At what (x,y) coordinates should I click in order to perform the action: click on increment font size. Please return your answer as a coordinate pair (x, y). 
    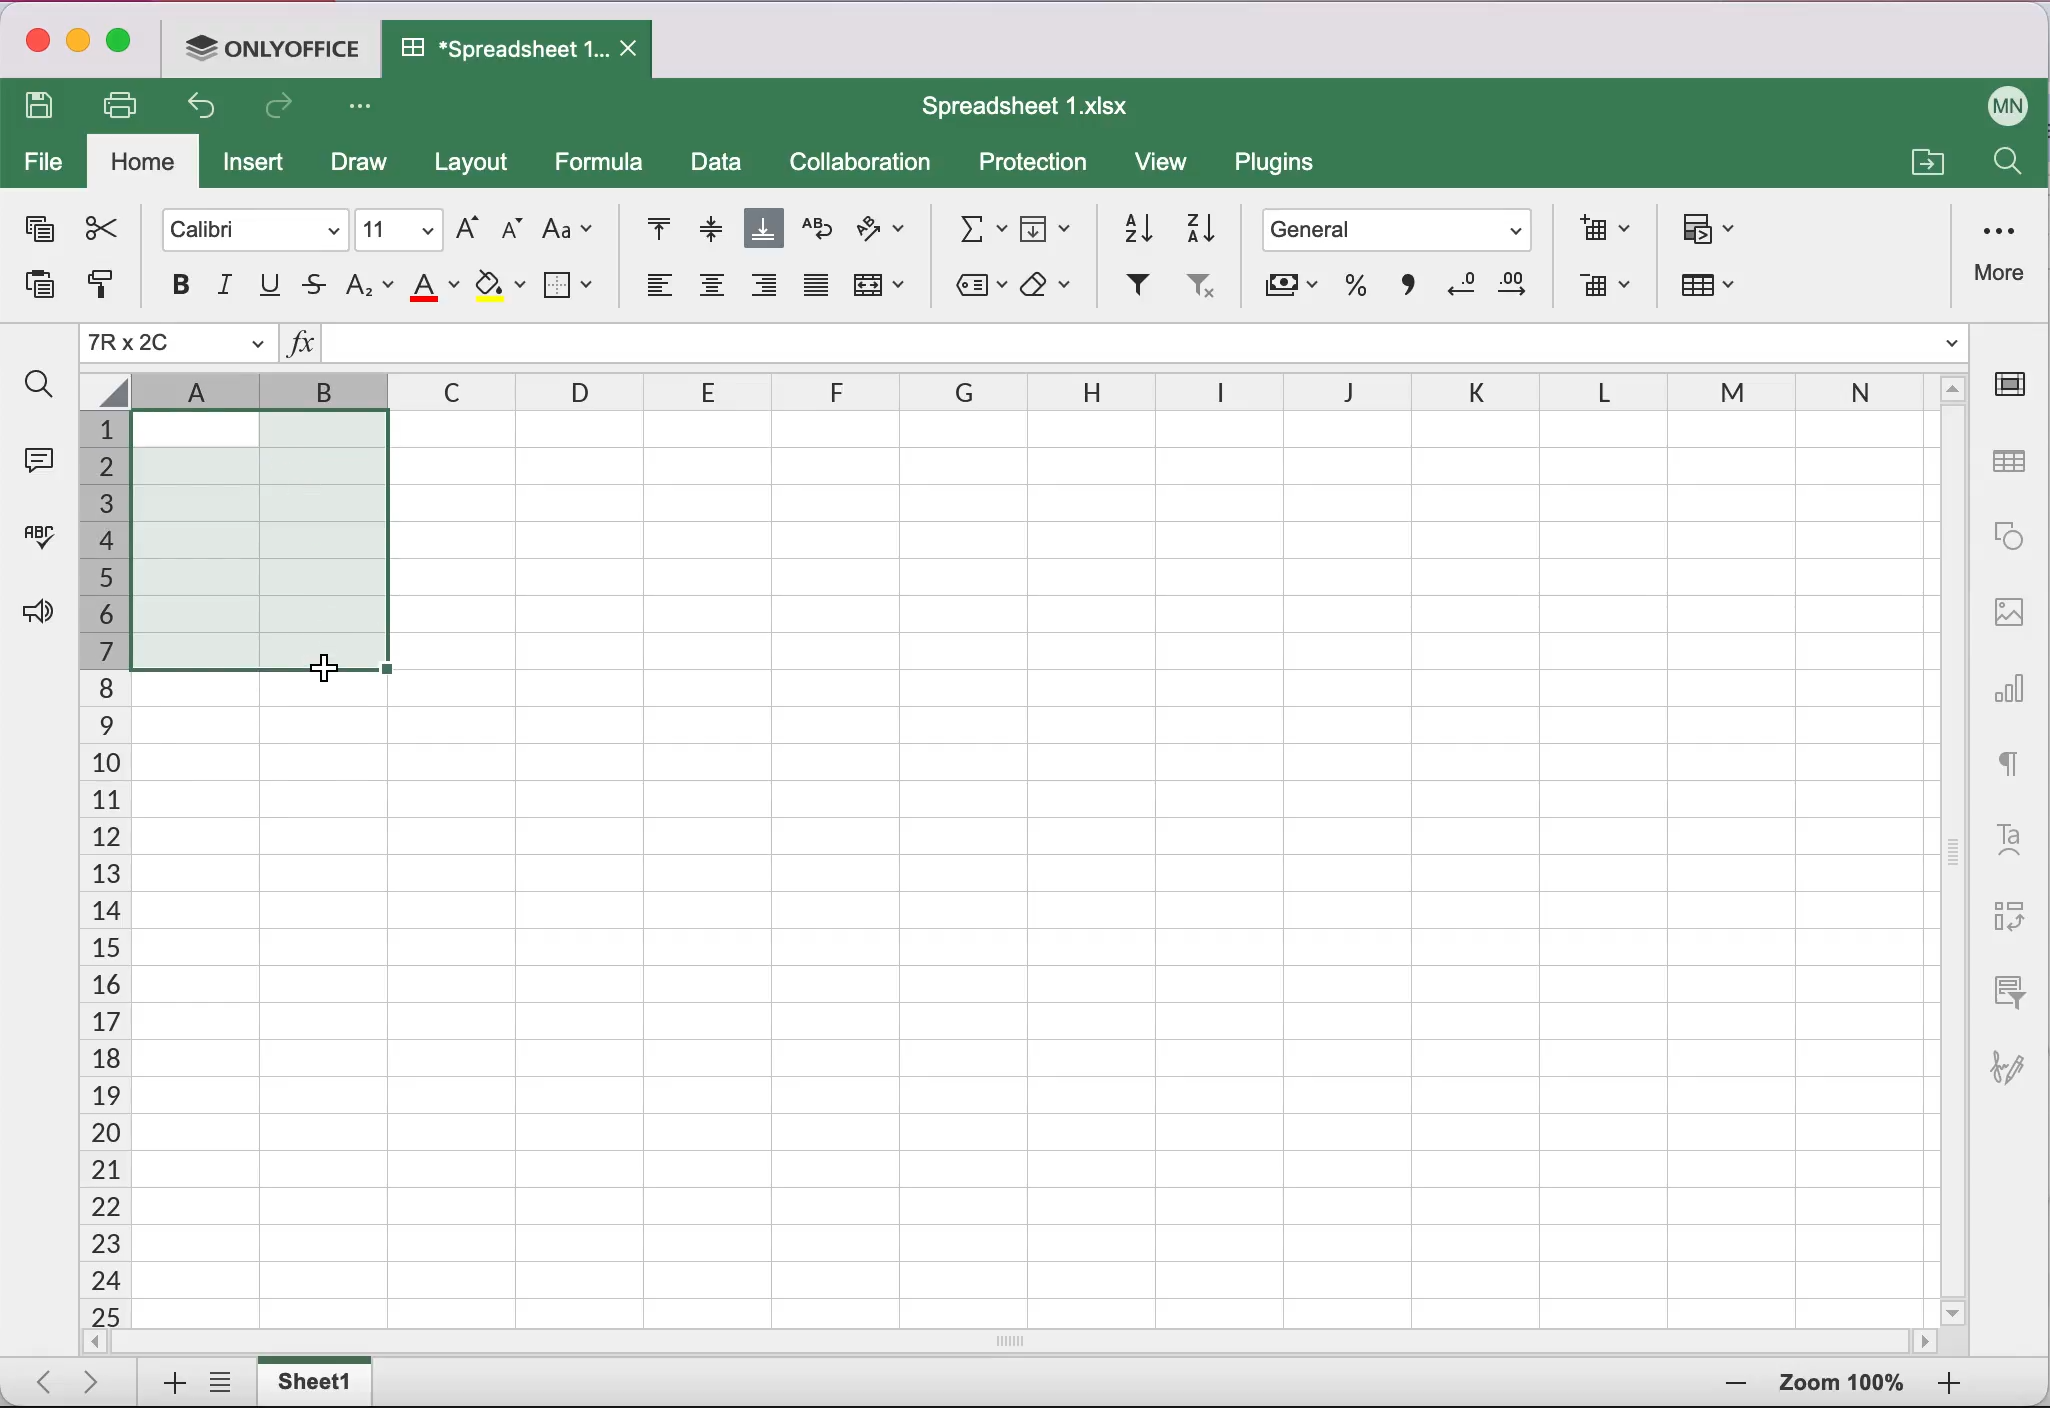
    Looking at the image, I should click on (465, 227).